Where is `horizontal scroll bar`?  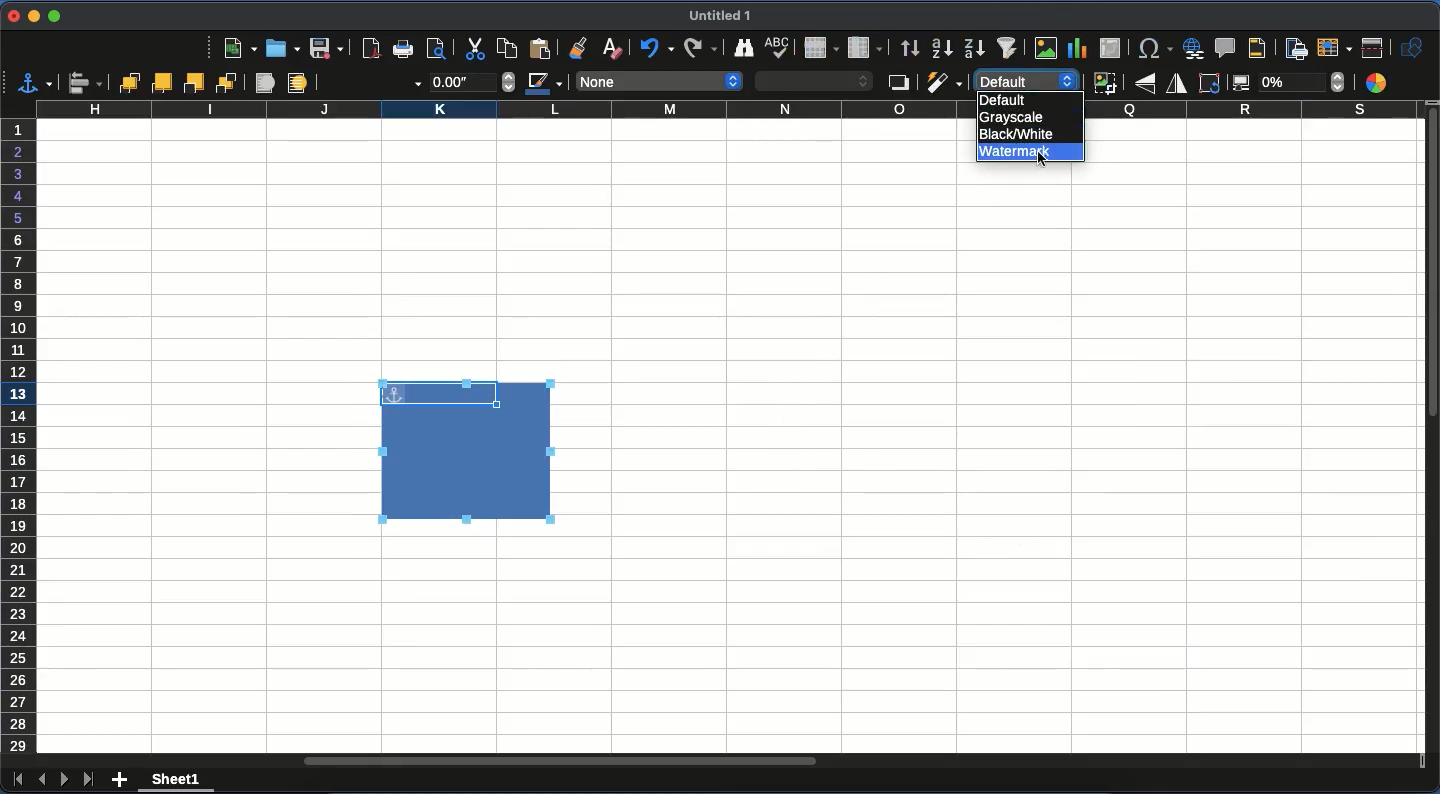
horizontal scroll bar is located at coordinates (561, 762).